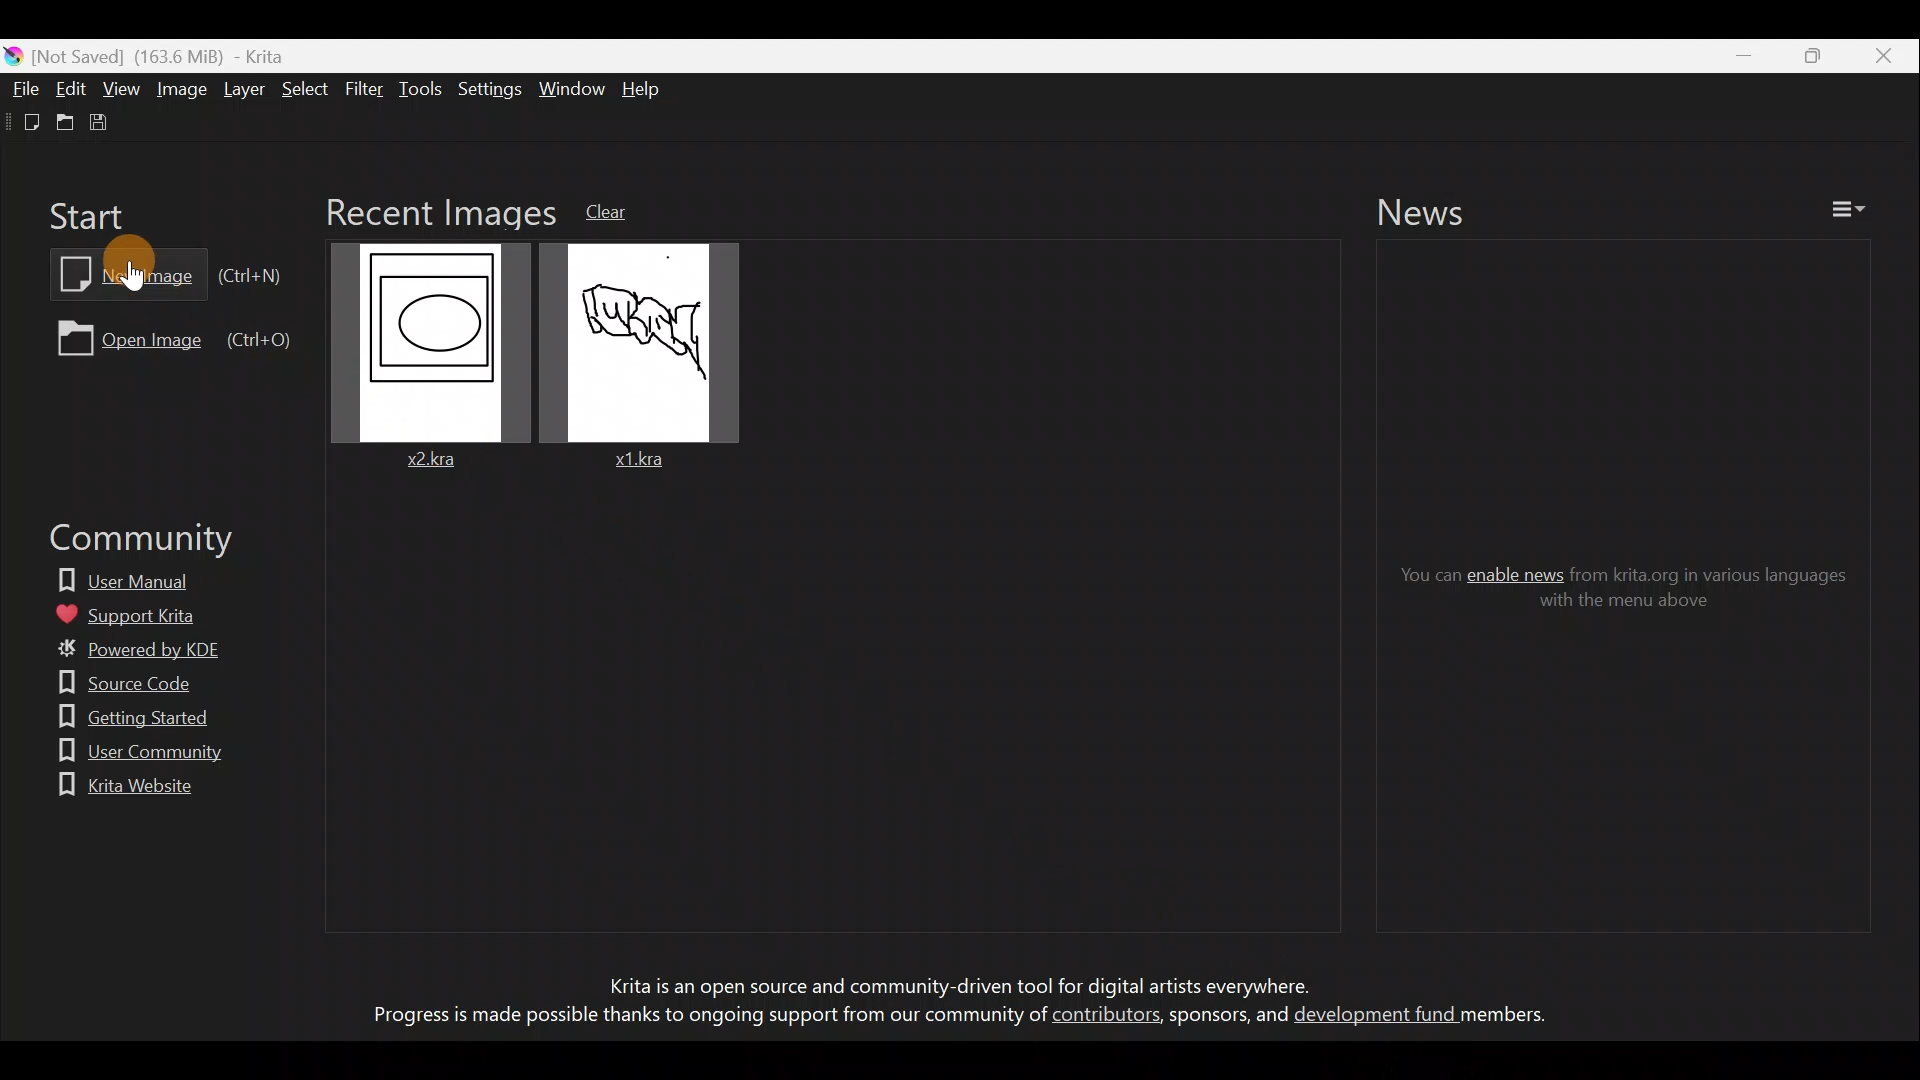  What do you see at coordinates (571, 86) in the screenshot?
I see `Window` at bounding box center [571, 86].